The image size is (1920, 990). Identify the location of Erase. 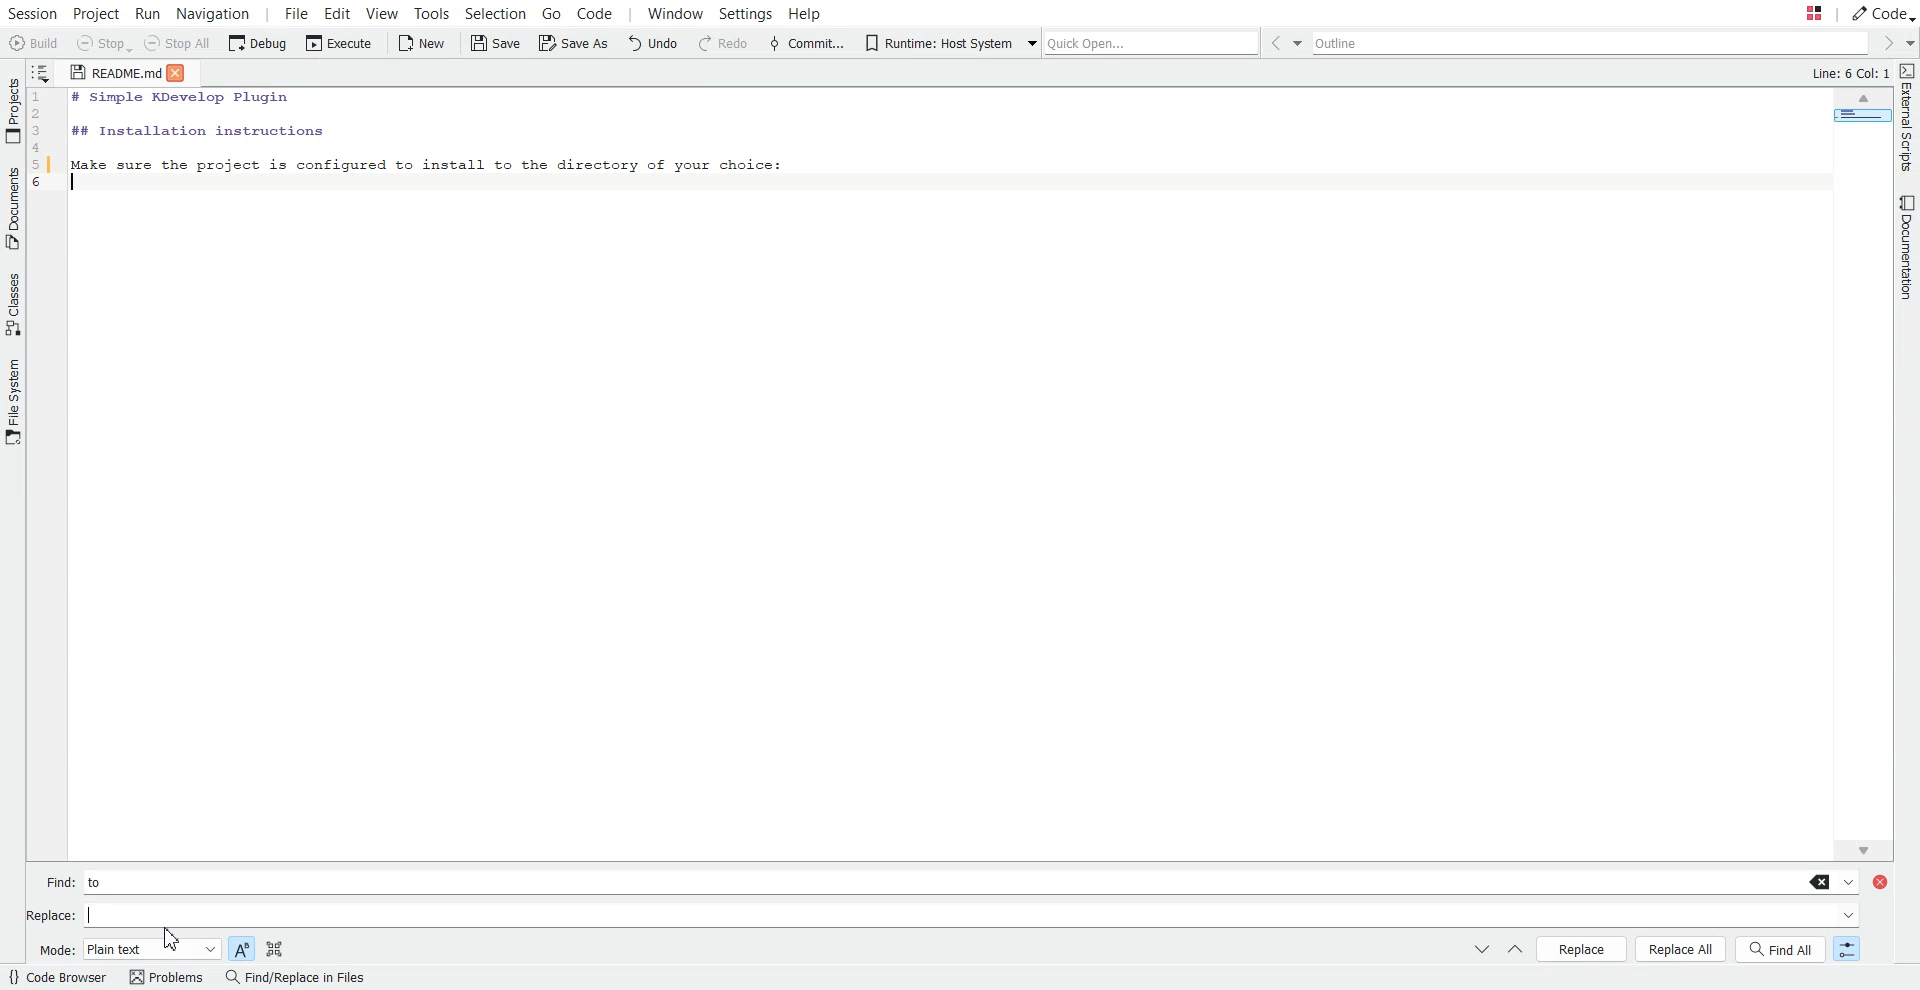
(1821, 882).